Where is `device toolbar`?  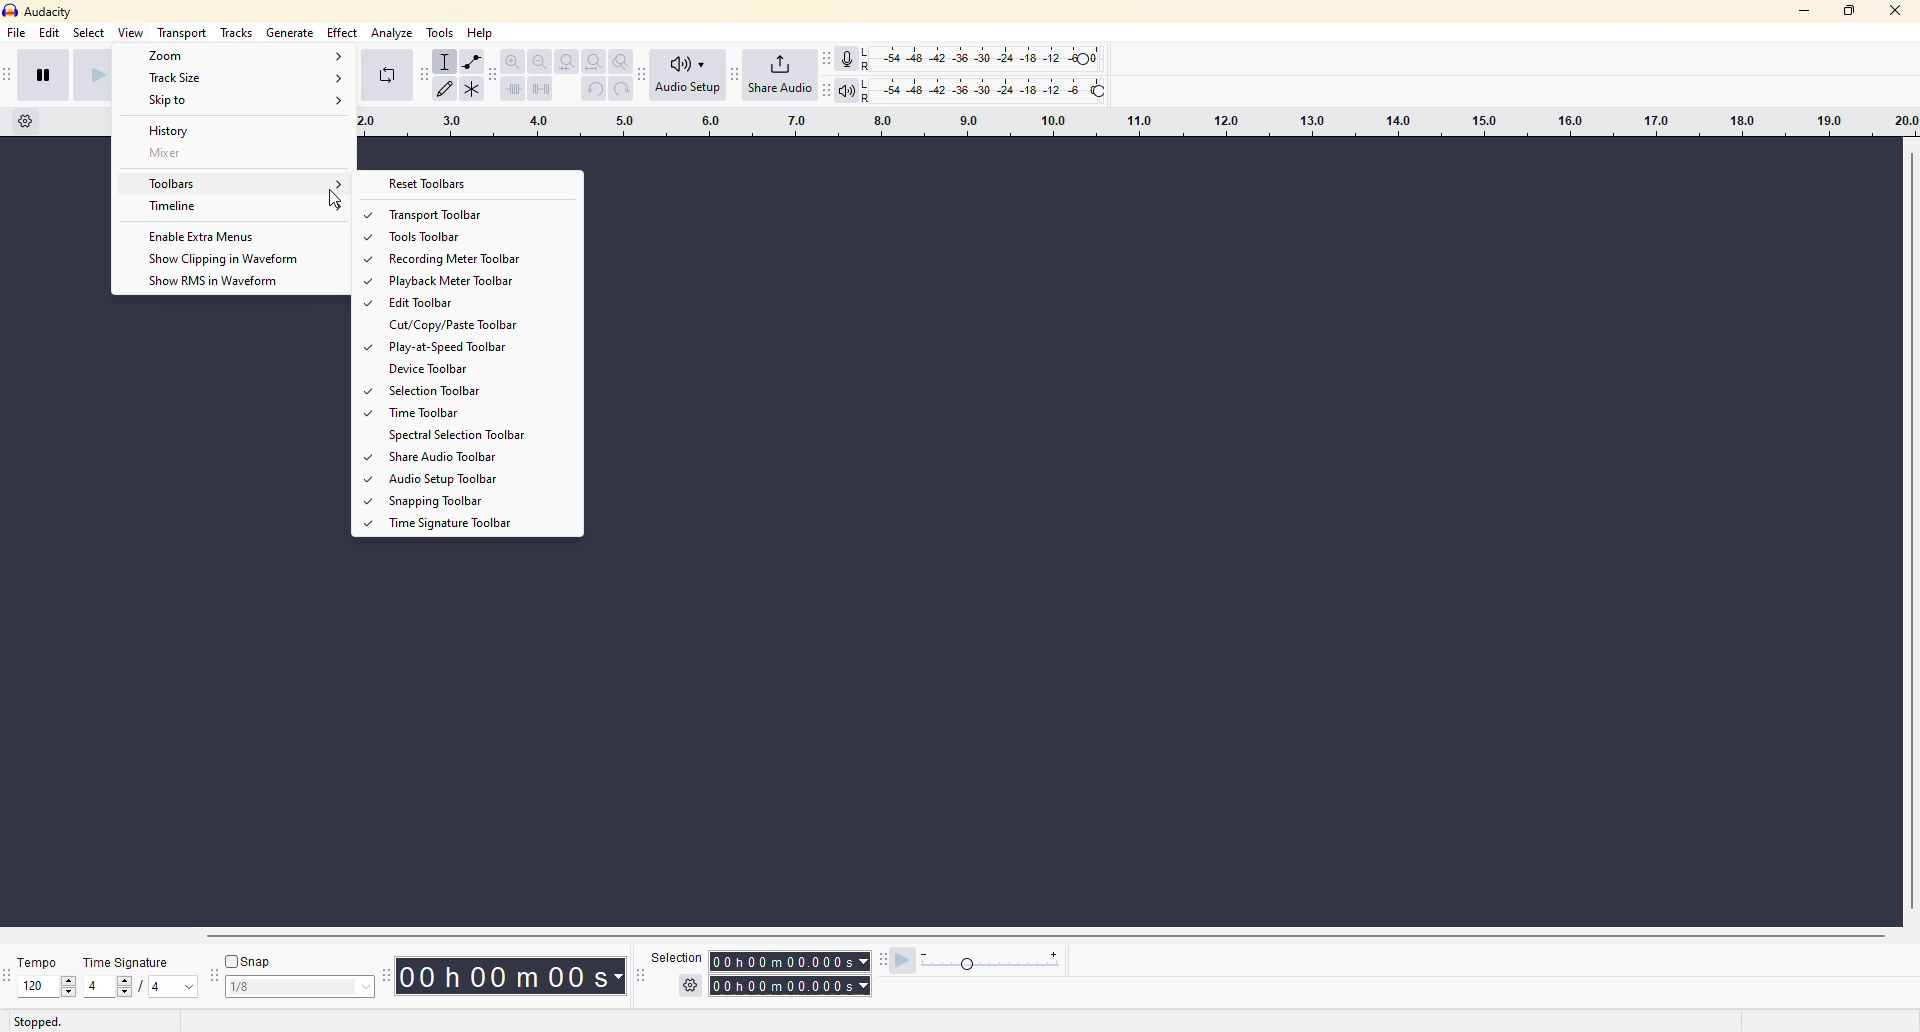
device toolbar is located at coordinates (429, 369).